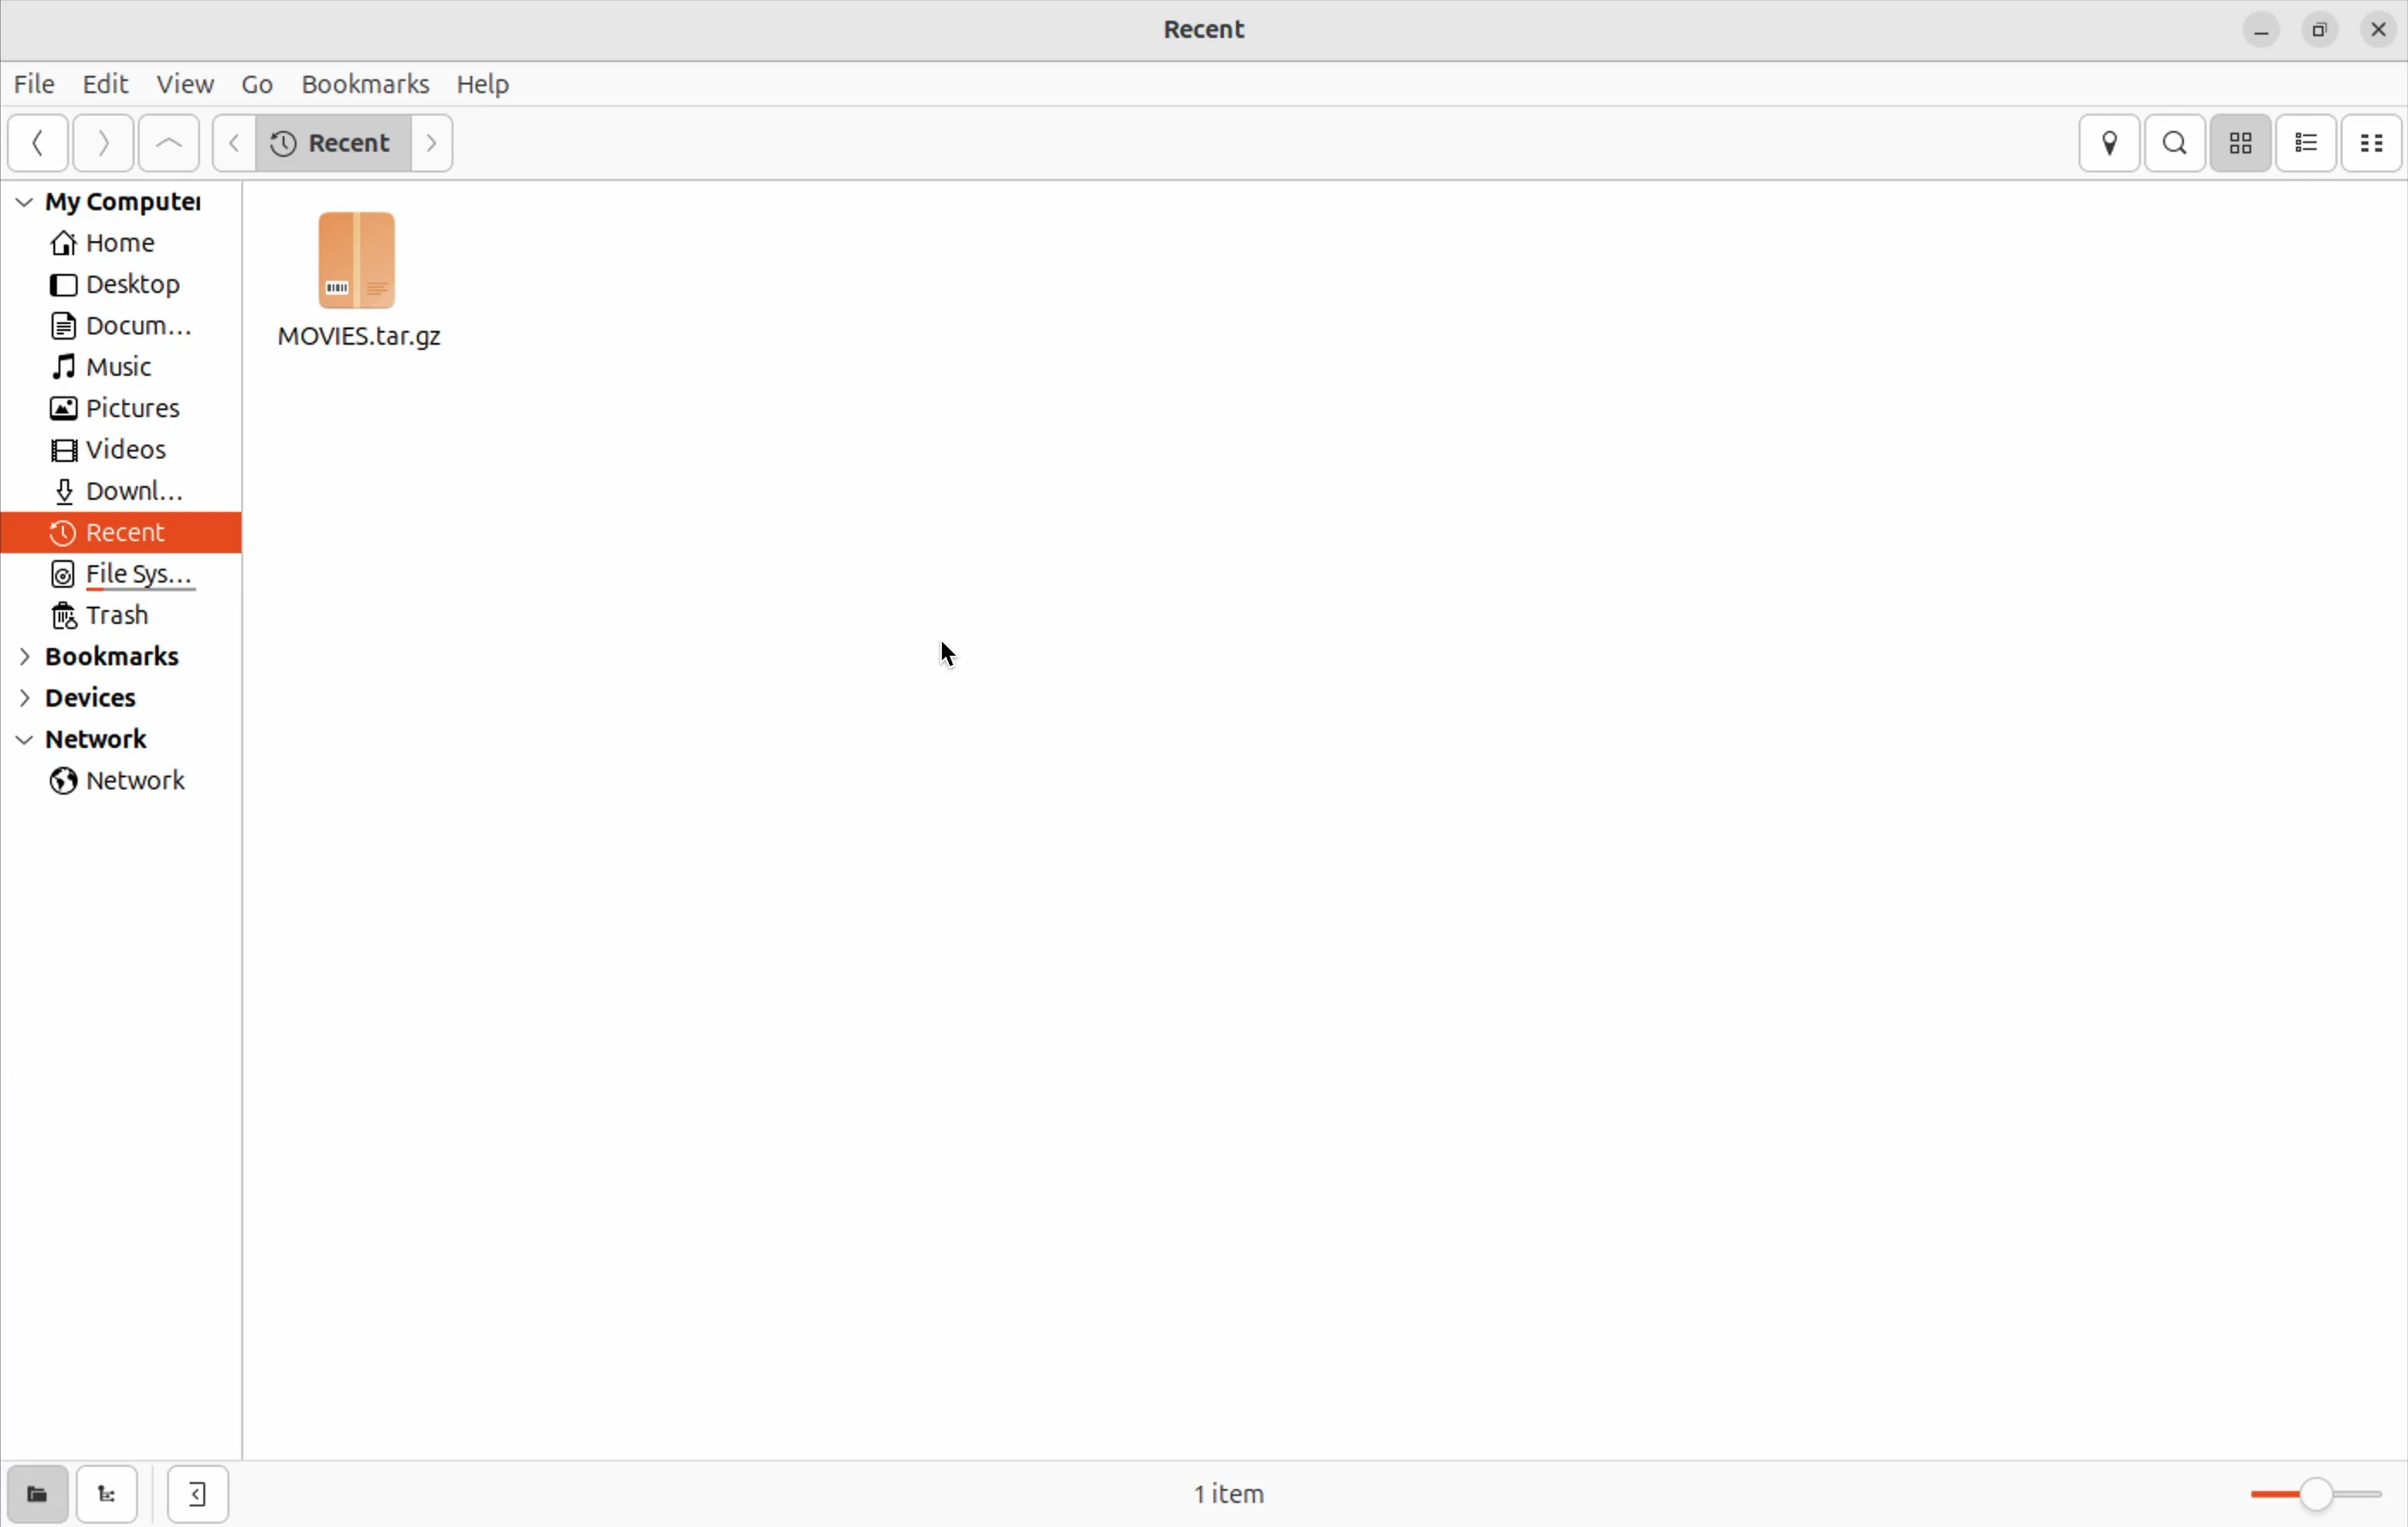 This screenshot has width=2408, height=1527. I want to click on side bar, so click(40, 140).